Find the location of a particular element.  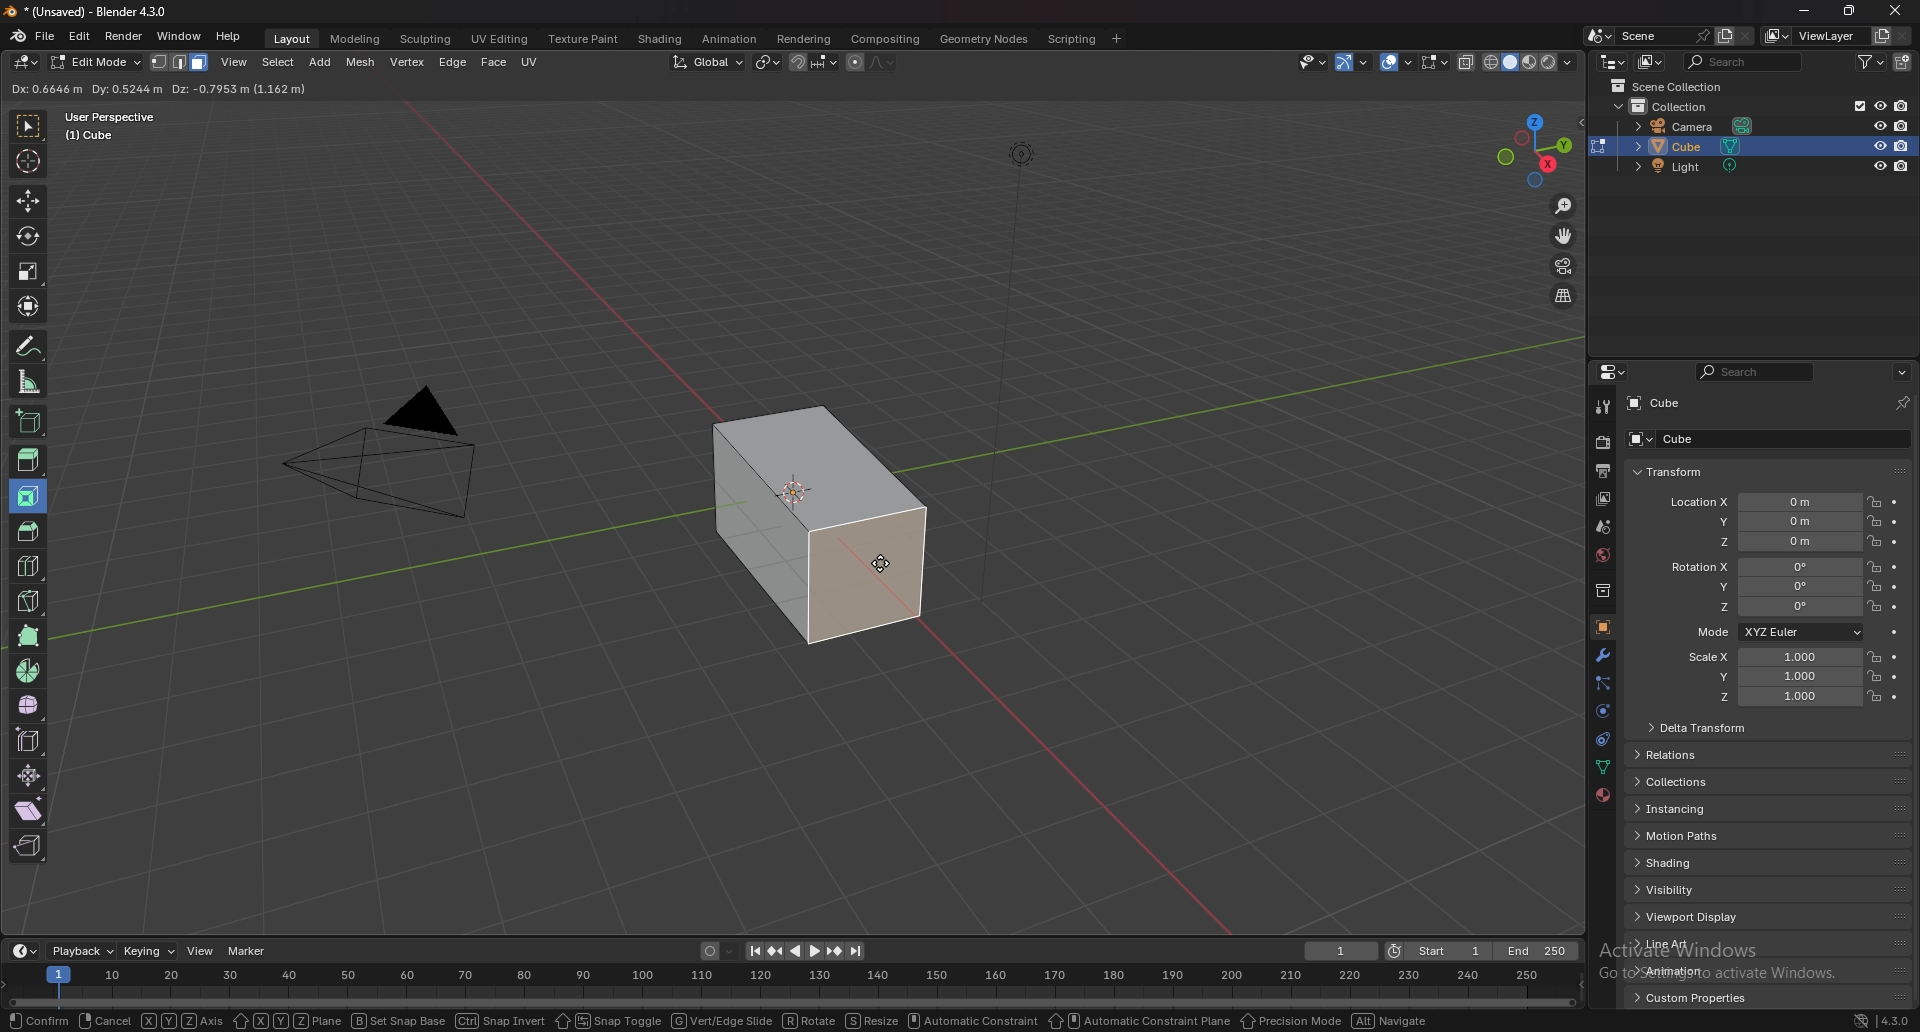

spin is located at coordinates (29, 671).